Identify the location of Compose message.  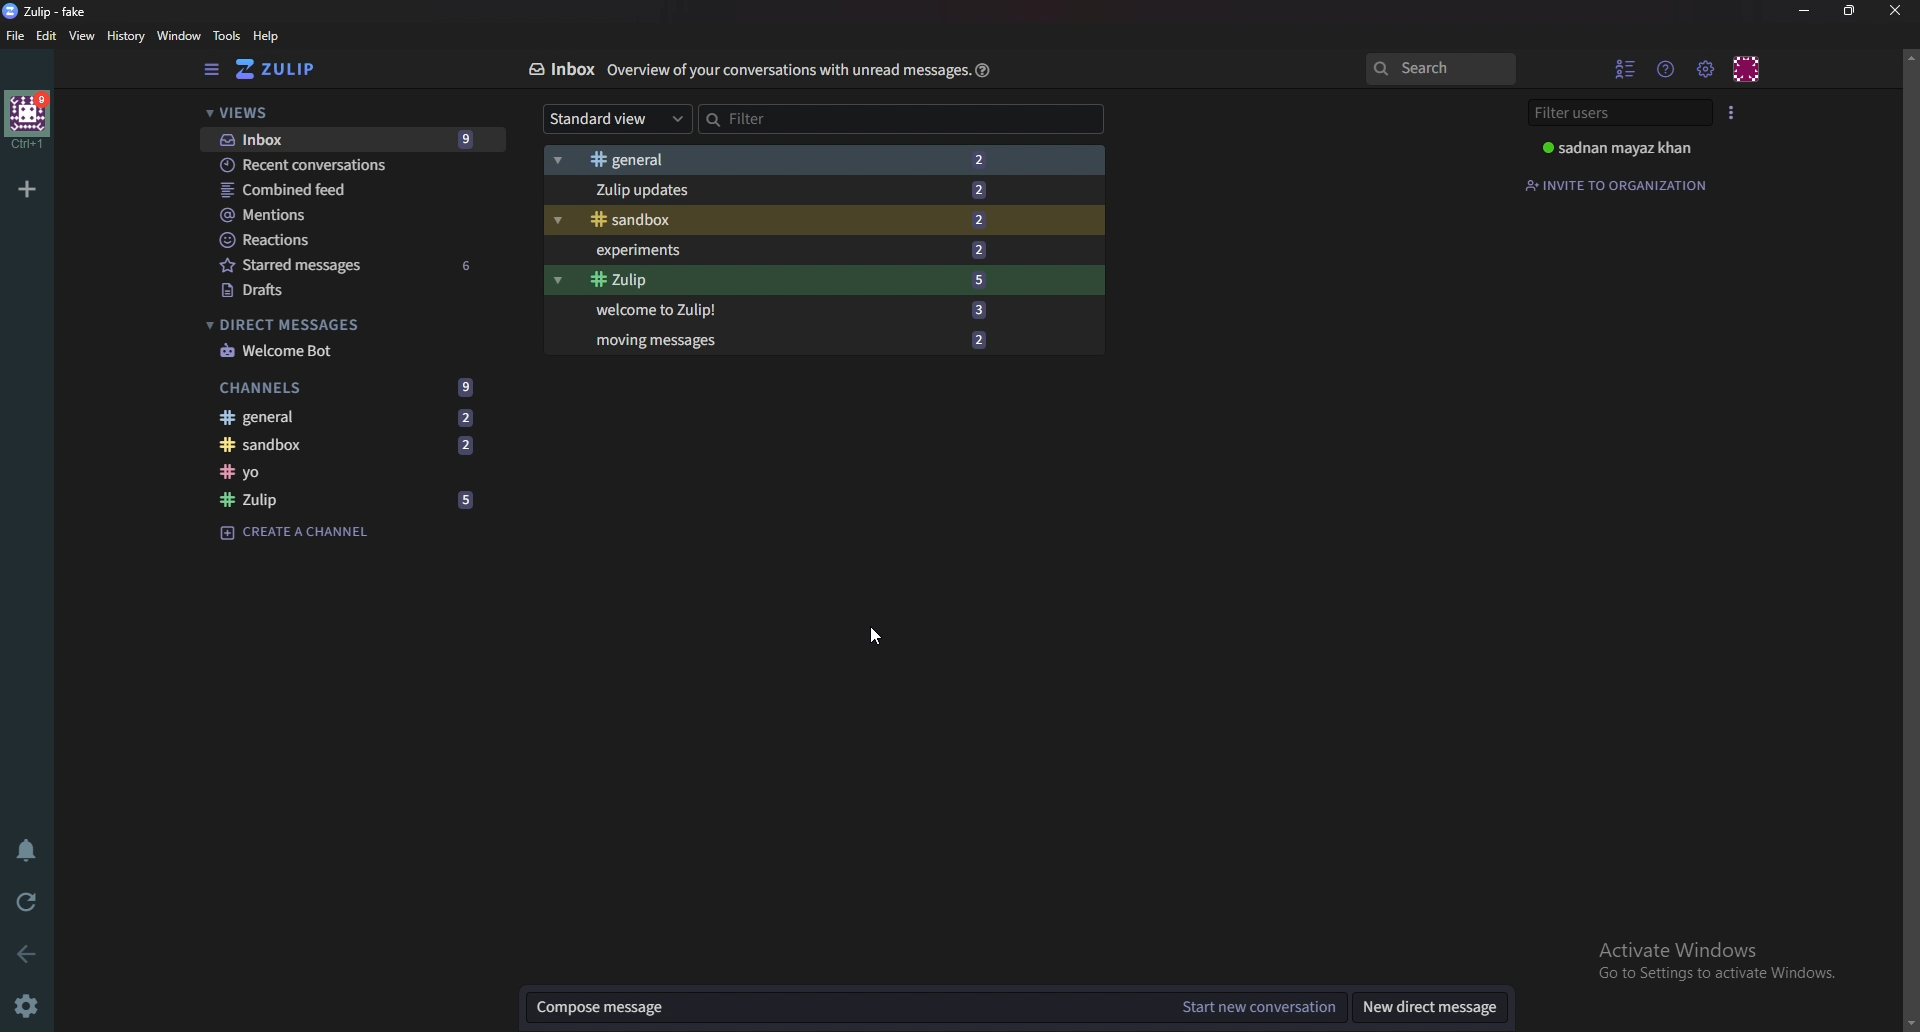
(836, 1009).